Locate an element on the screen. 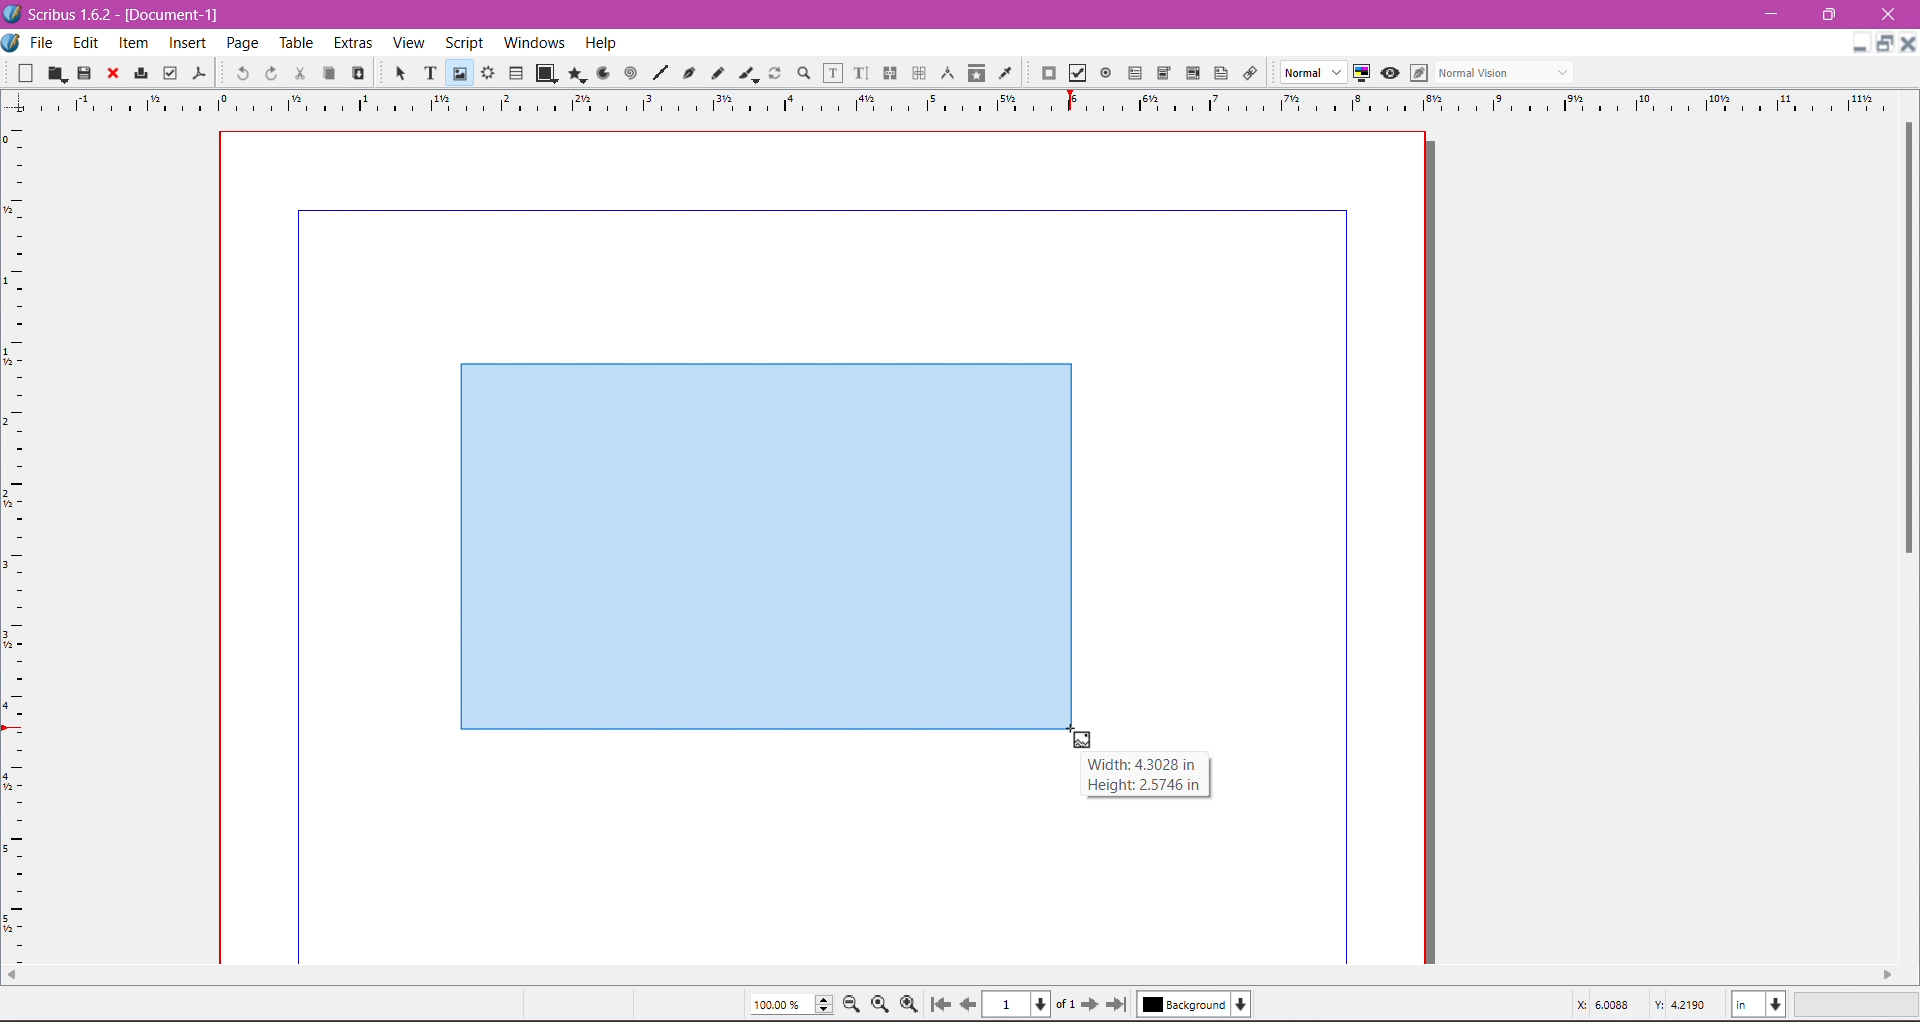 This screenshot has width=1920, height=1022. PDF text Field is located at coordinates (1135, 73).